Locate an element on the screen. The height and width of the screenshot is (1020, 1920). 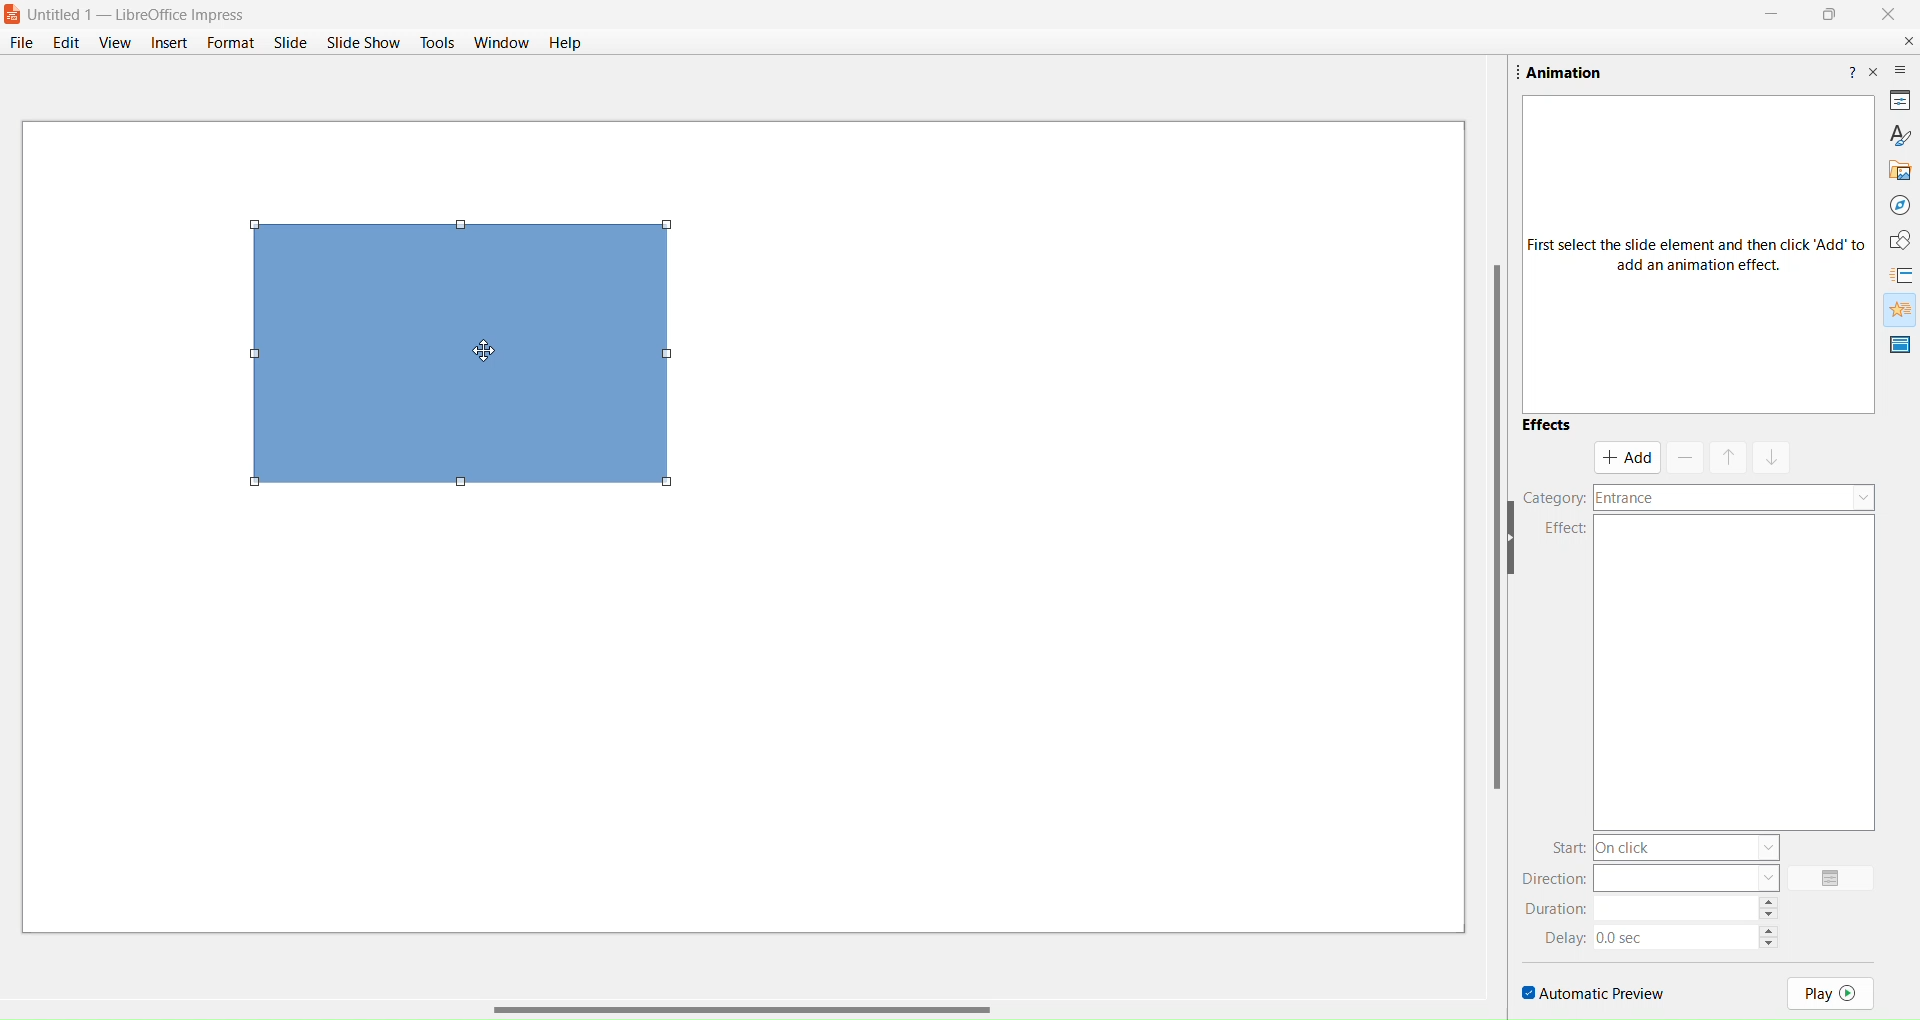
brush is located at coordinates (1897, 133).